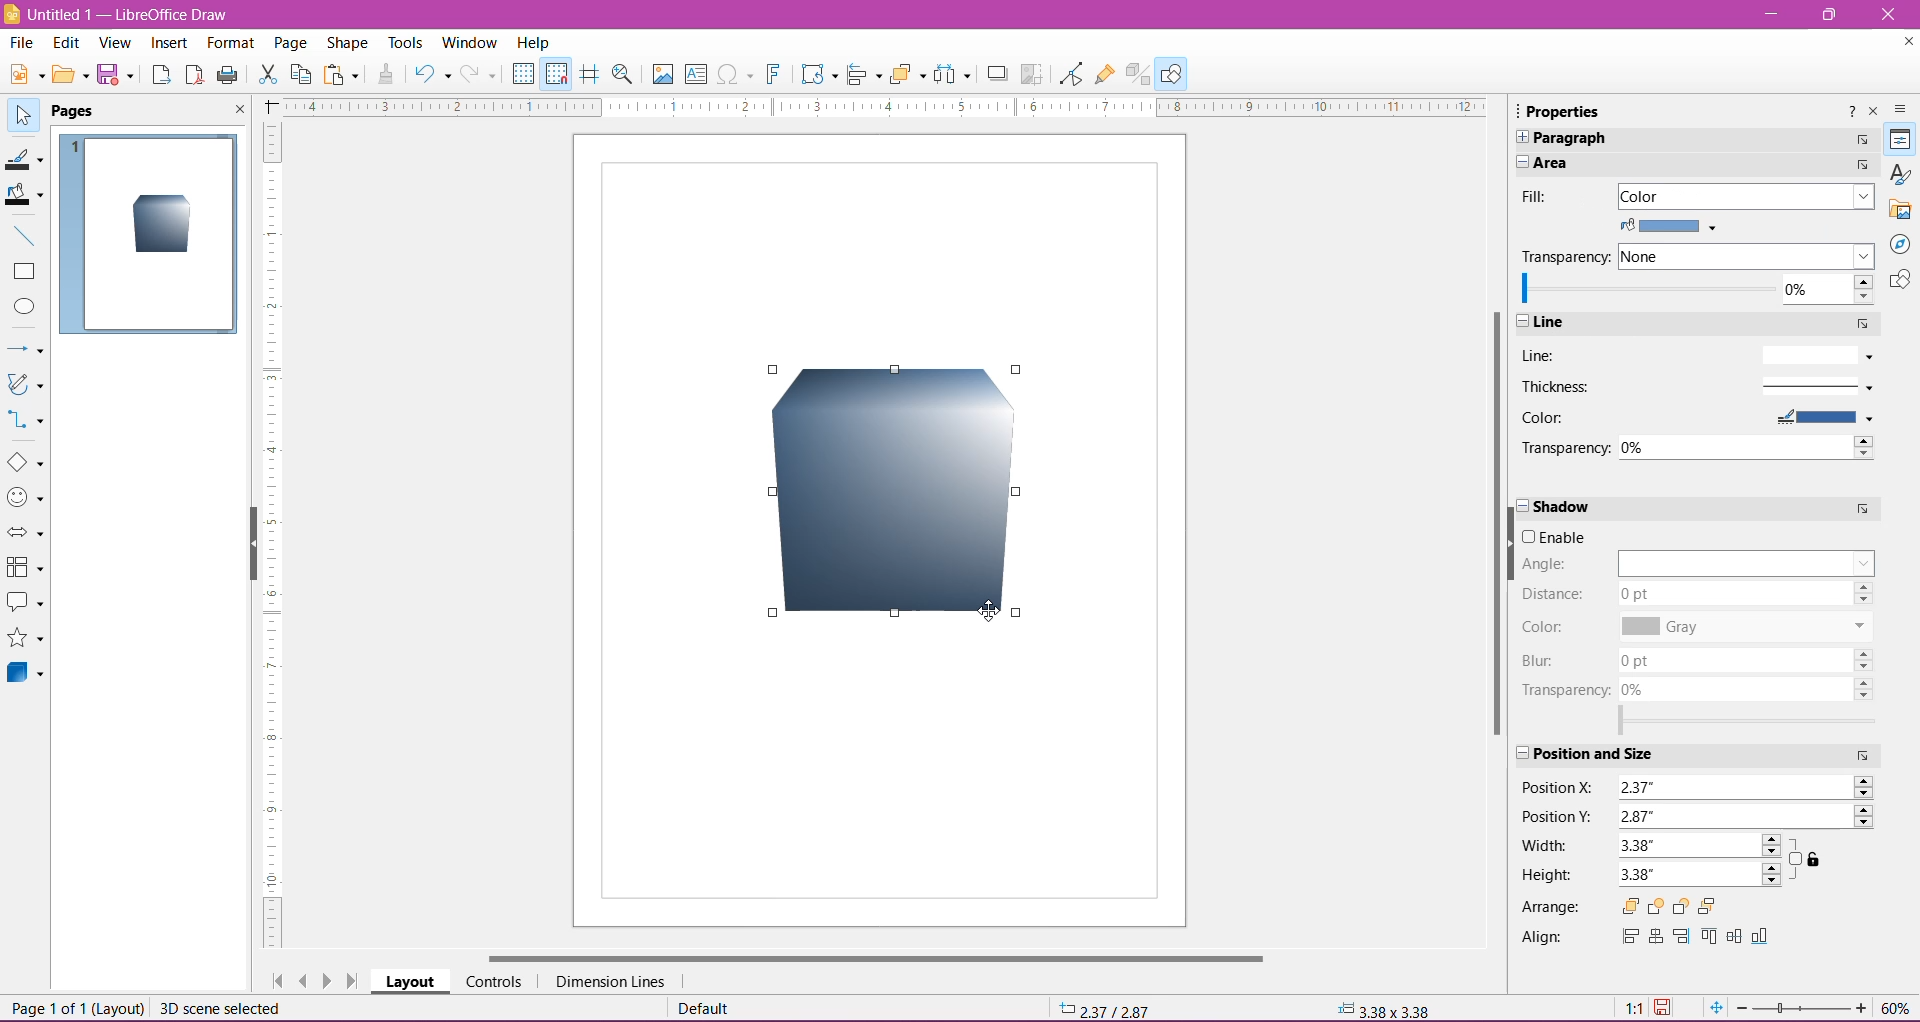 The height and width of the screenshot is (1022, 1920). What do you see at coordinates (330, 980) in the screenshot?
I see `Scroll to next page` at bounding box center [330, 980].